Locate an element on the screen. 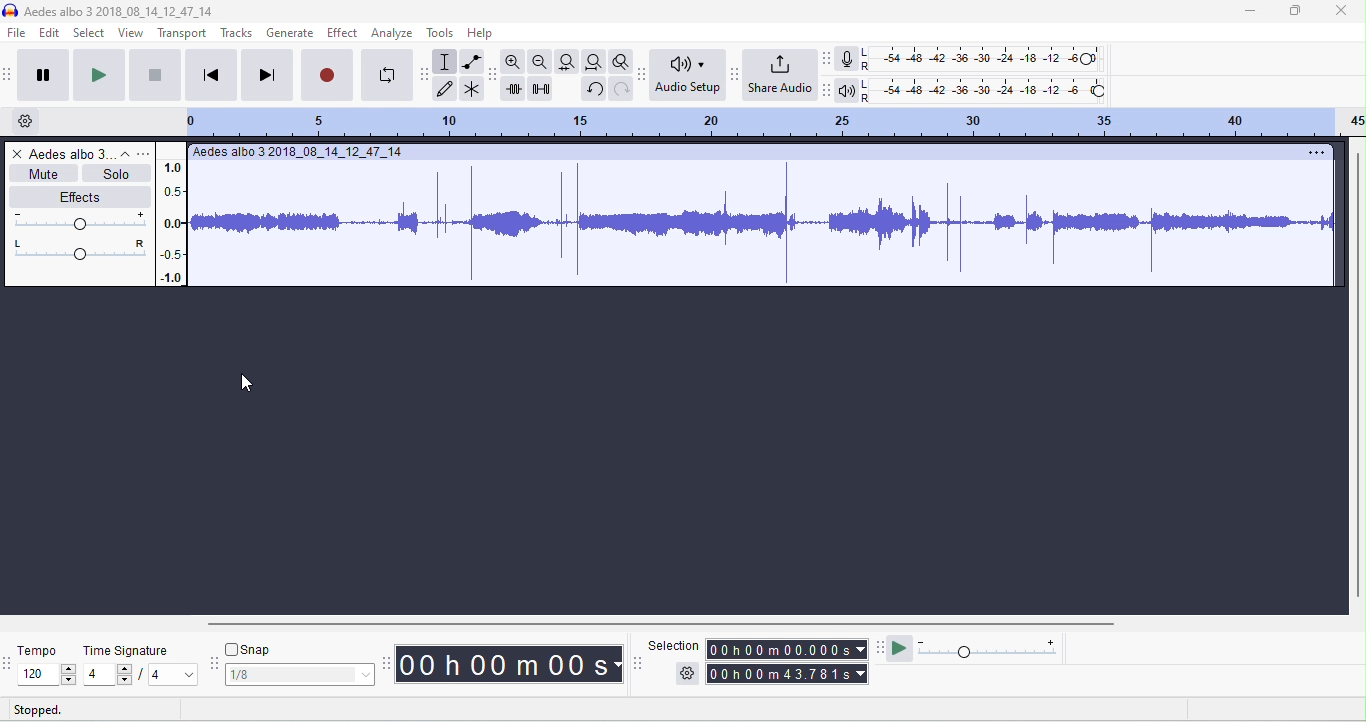 This screenshot has height=722, width=1366. playback speed is located at coordinates (991, 649).